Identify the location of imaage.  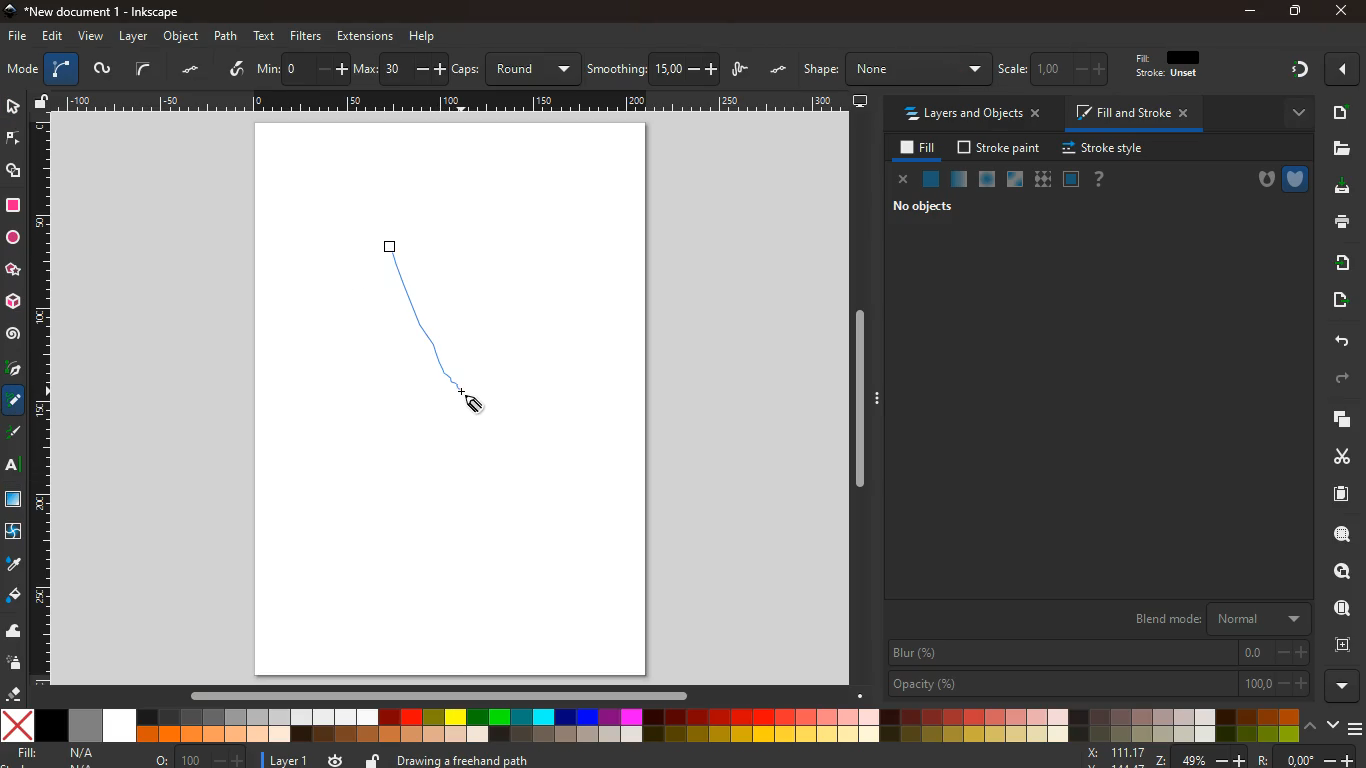
(15, 501).